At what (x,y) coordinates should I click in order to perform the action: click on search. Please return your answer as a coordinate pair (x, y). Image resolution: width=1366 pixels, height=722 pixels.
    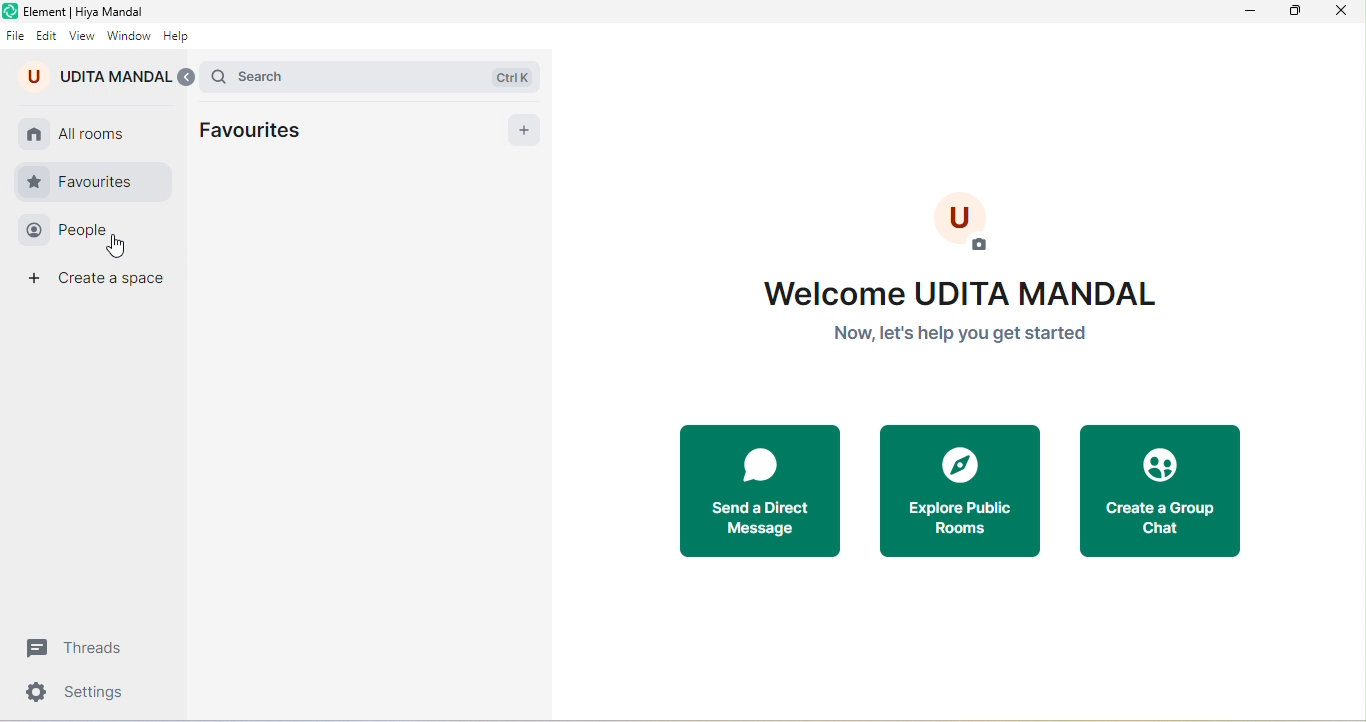
    Looking at the image, I should click on (380, 73).